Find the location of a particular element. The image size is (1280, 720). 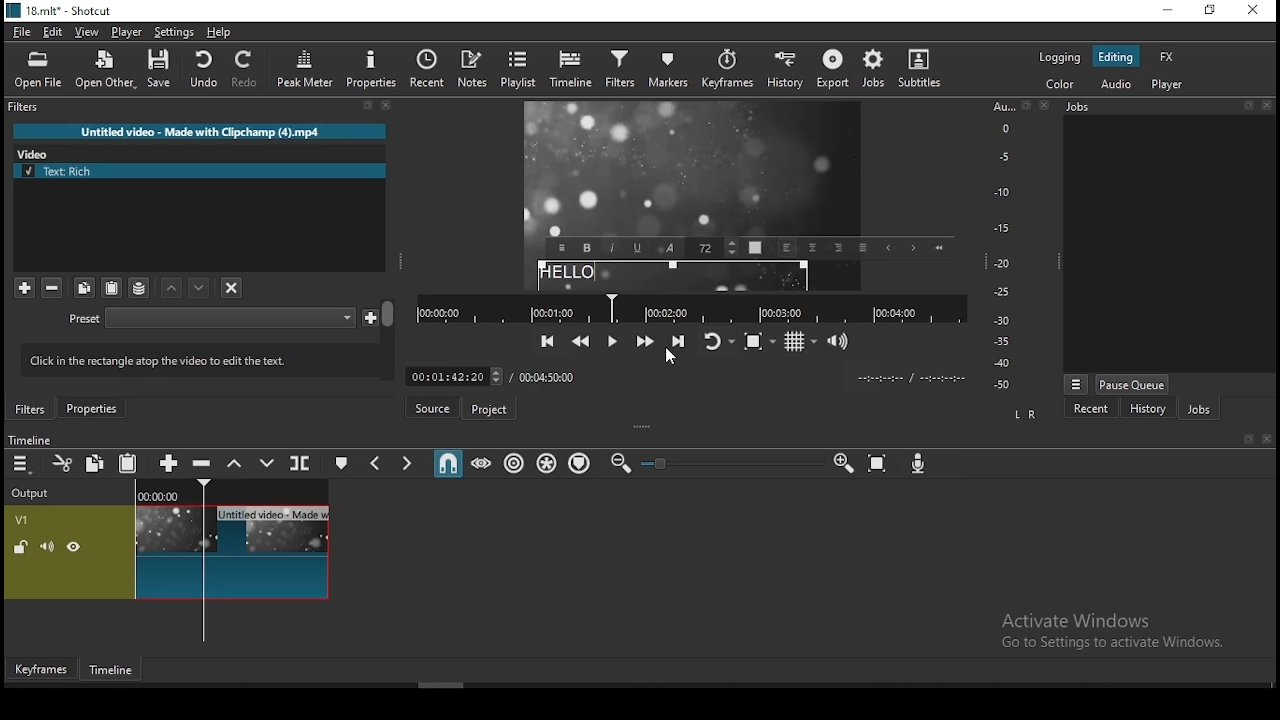

timeline settings is located at coordinates (22, 462).